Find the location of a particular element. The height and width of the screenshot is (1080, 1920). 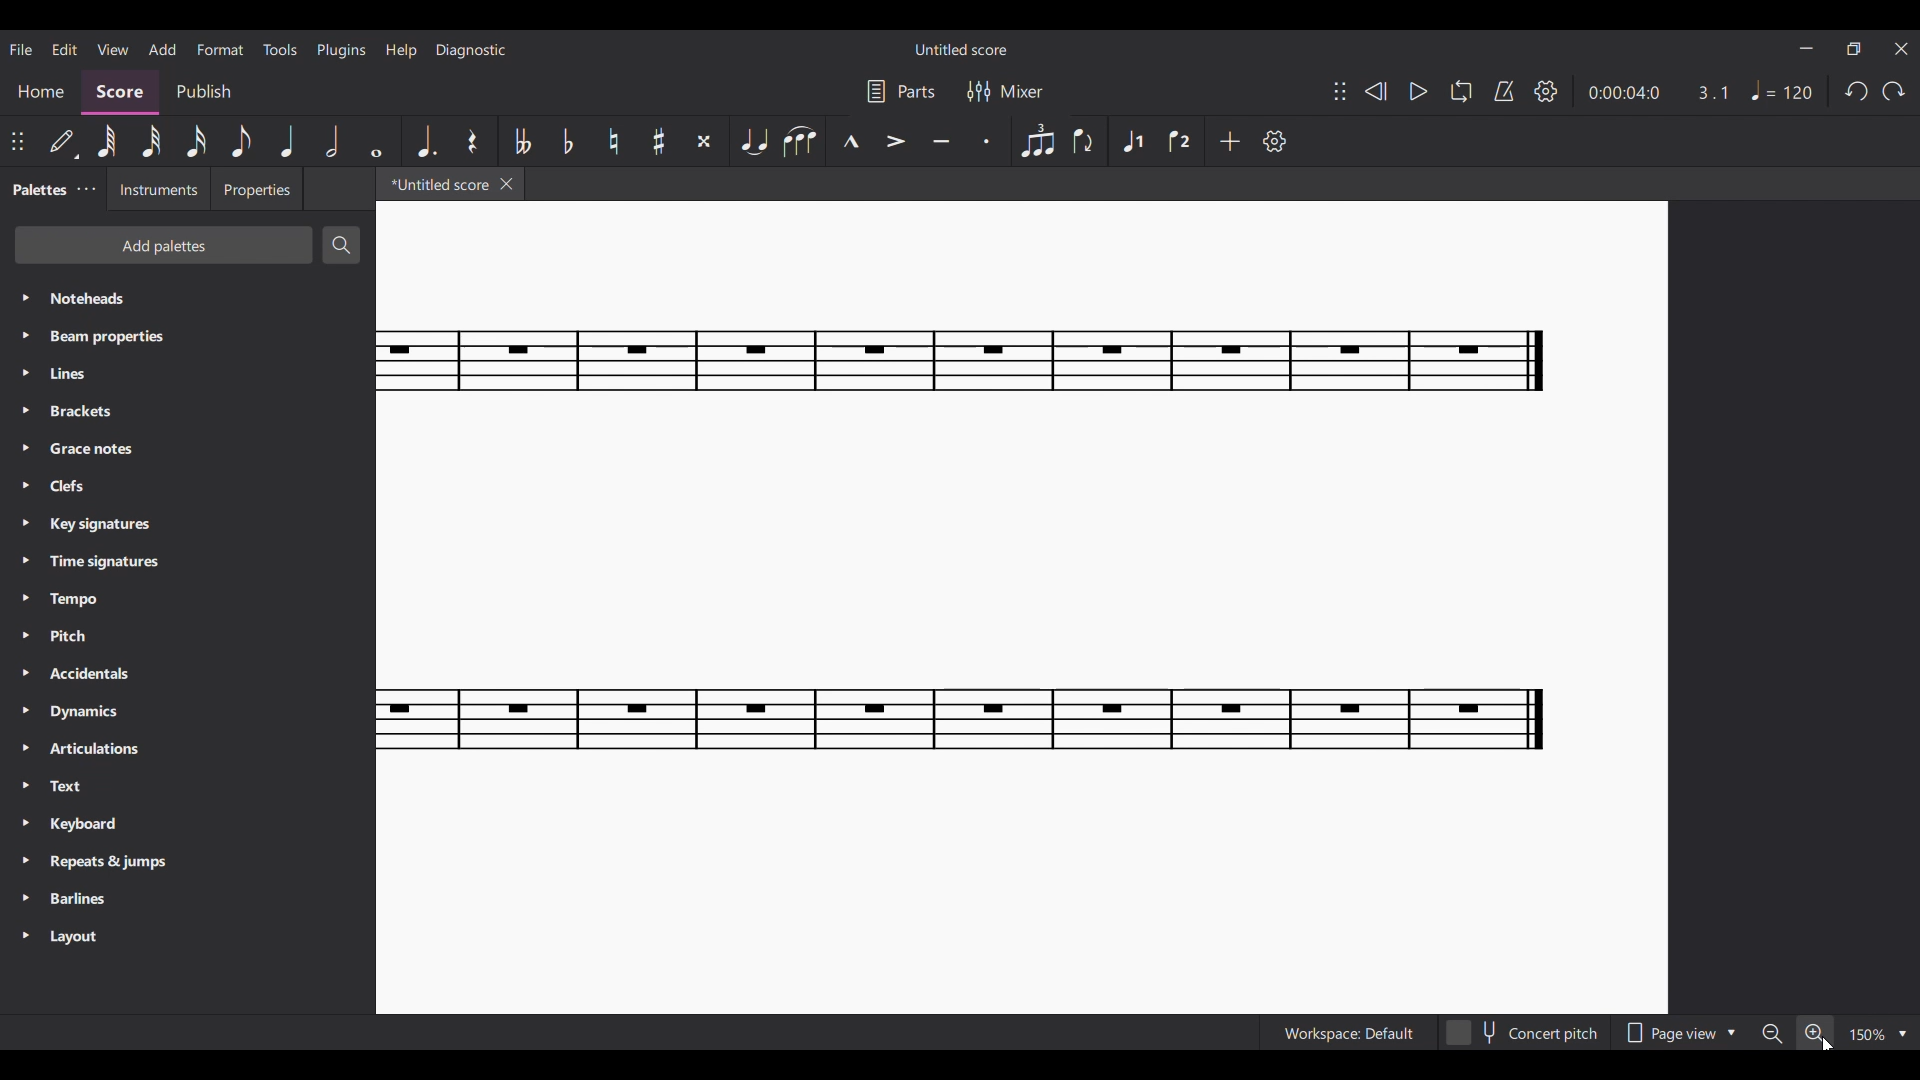

Zoom out is located at coordinates (1772, 1034).